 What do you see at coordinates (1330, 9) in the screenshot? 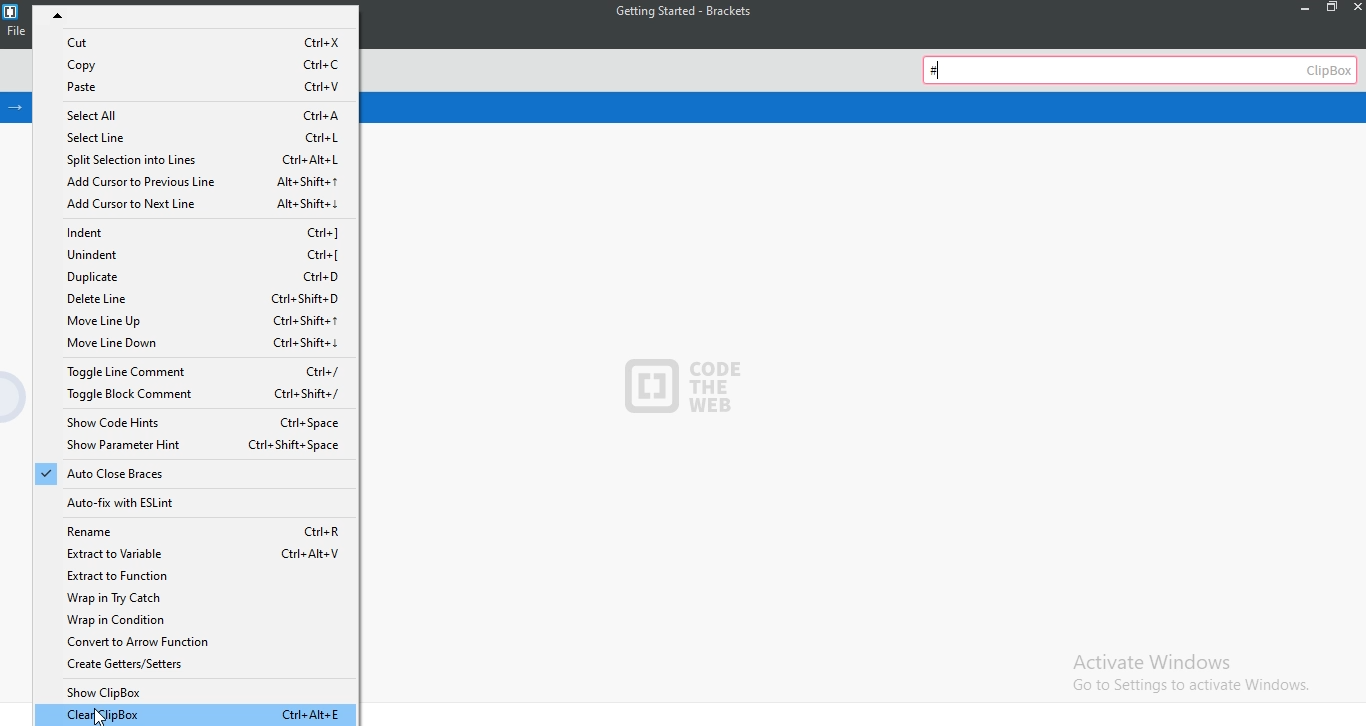
I see `restore` at bounding box center [1330, 9].